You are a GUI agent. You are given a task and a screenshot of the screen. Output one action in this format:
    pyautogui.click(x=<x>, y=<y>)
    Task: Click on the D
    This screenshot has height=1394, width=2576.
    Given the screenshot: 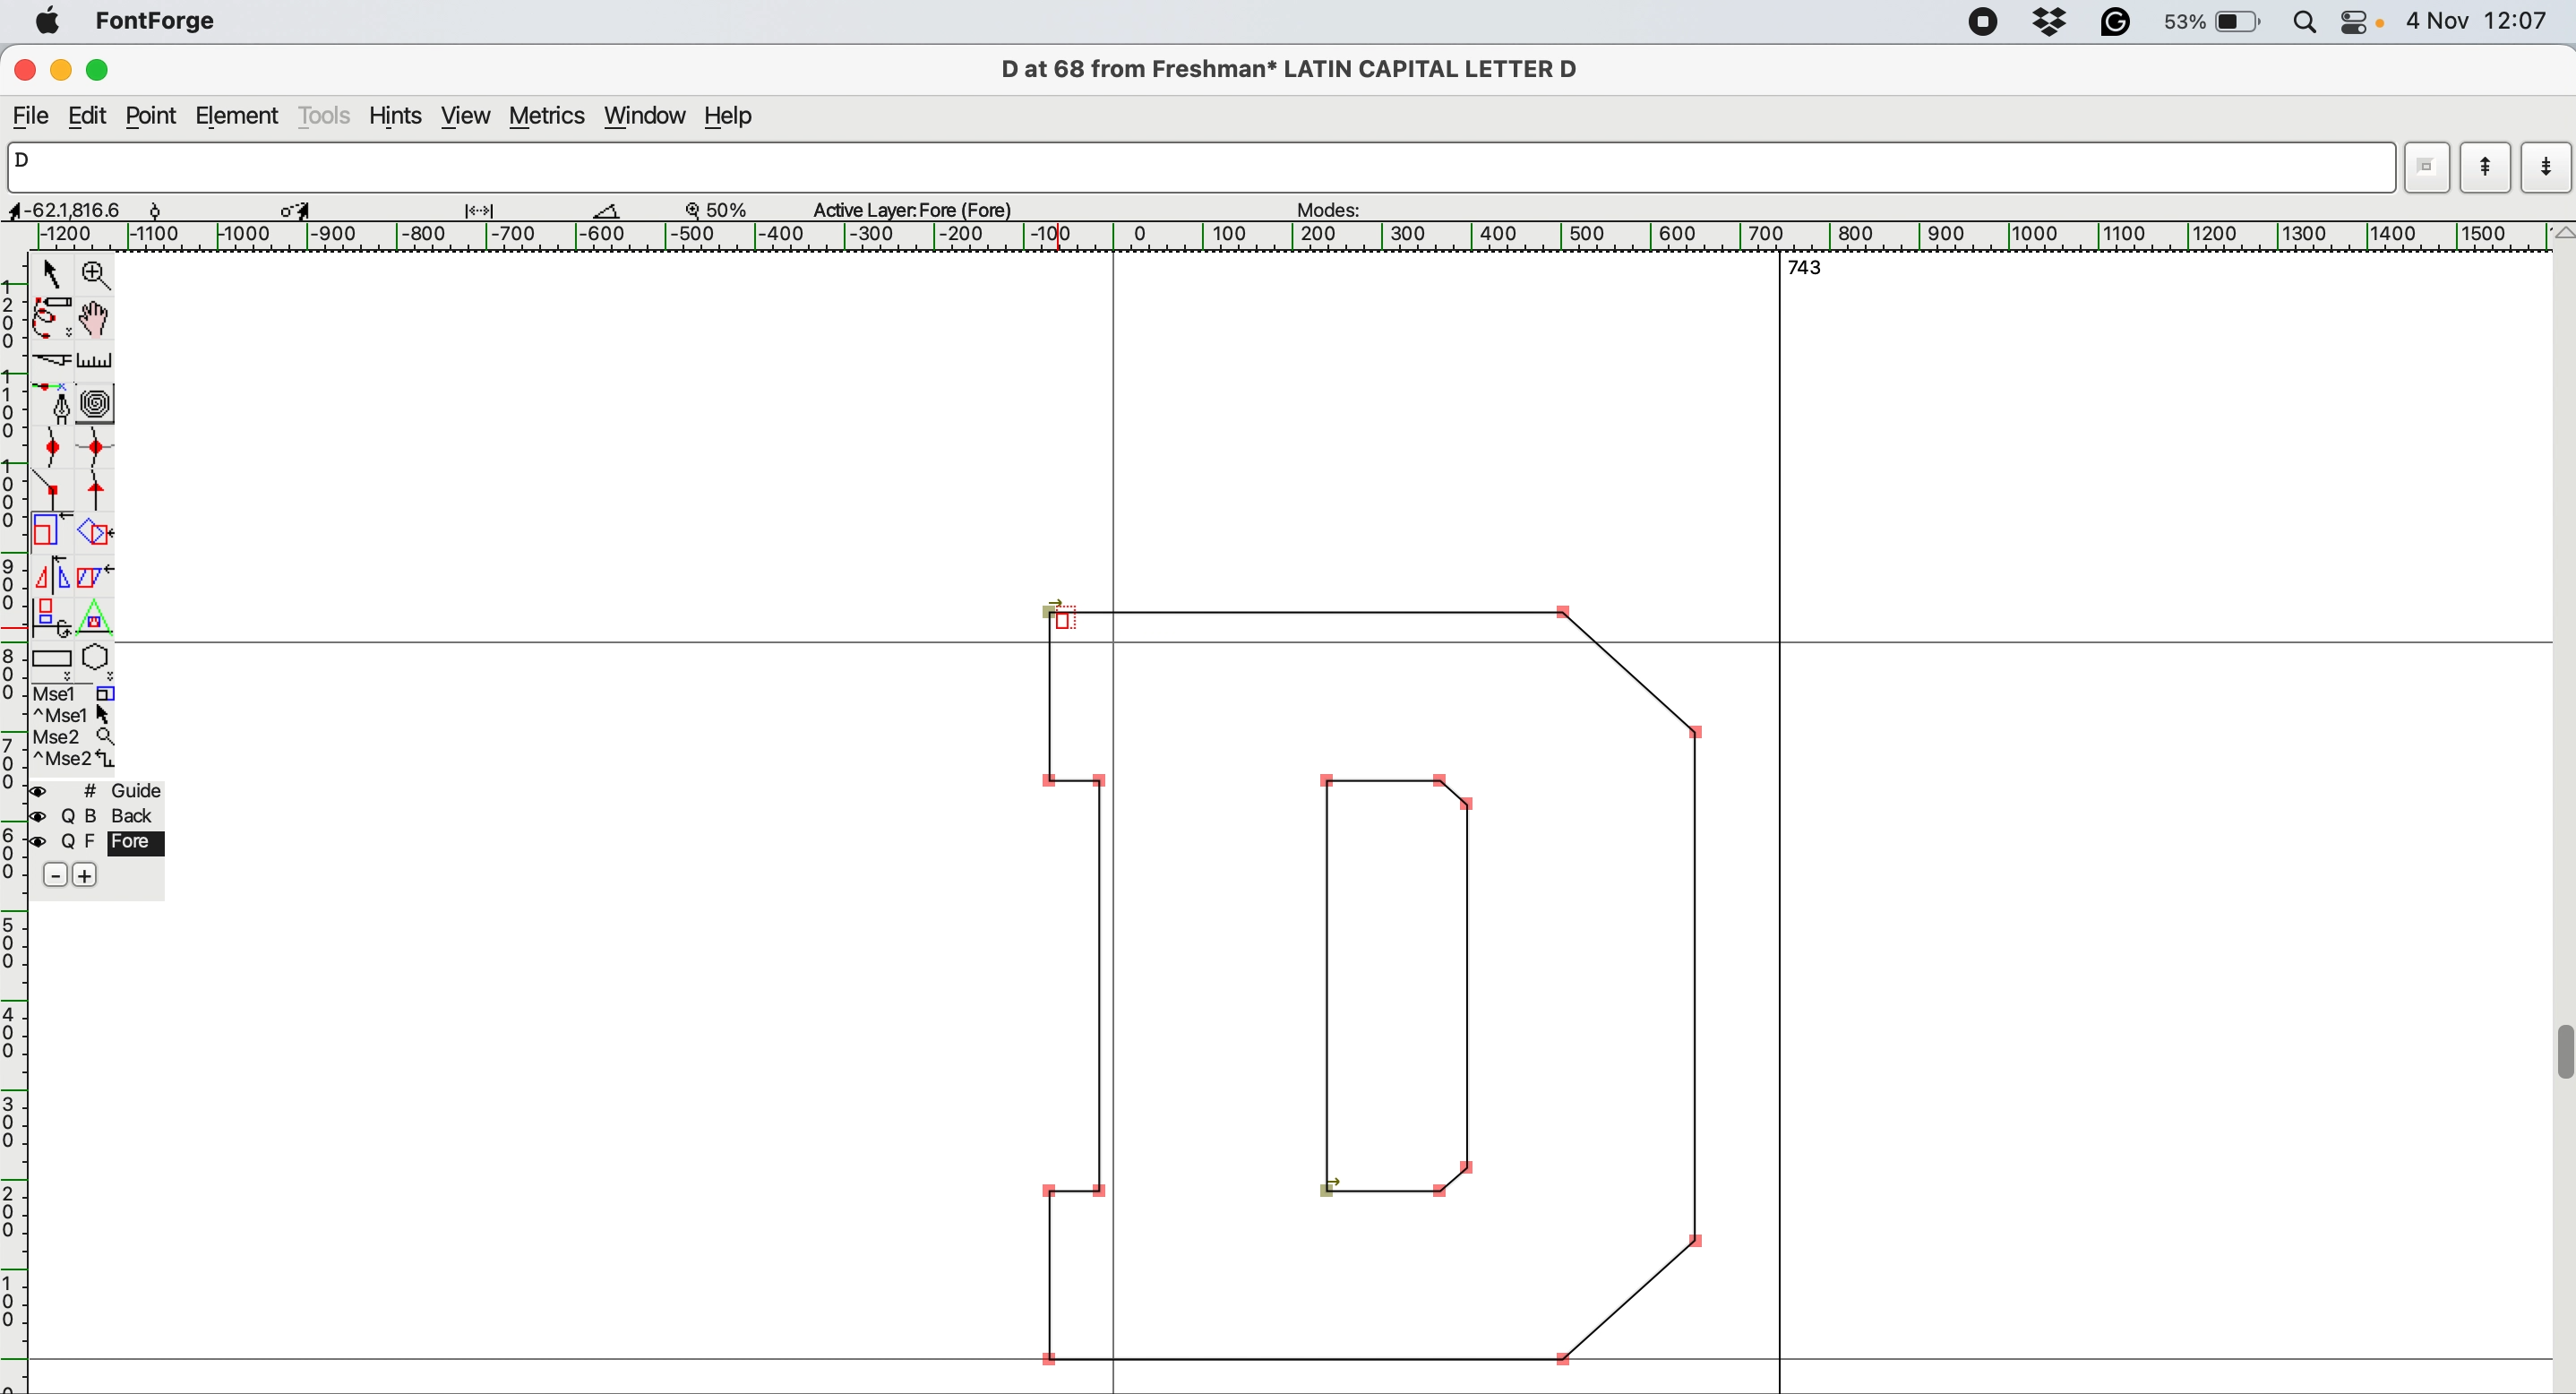 What is the action you would take?
    pyautogui.click(x=1187, y=165)
    